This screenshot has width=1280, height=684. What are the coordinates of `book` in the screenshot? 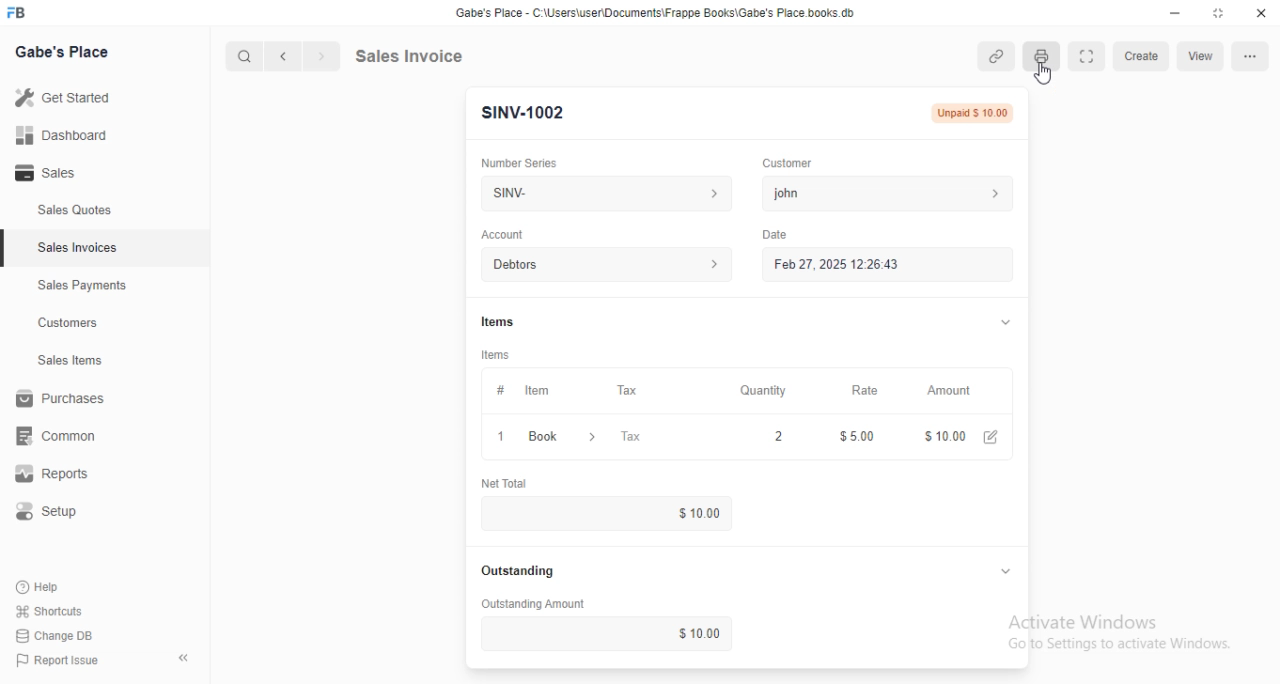 It's located at (544, 435).